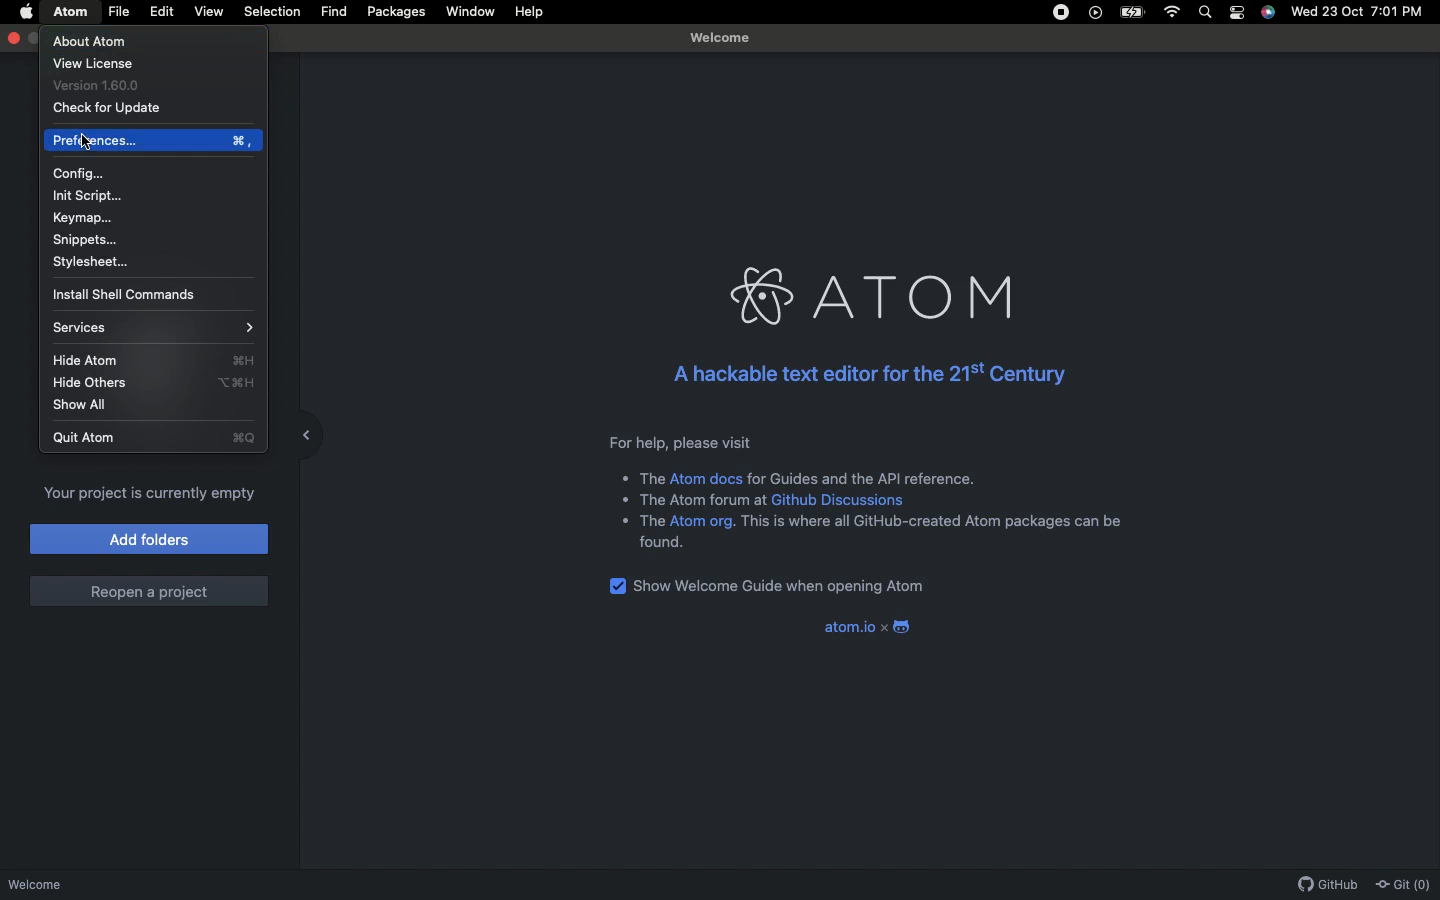  What do you see at coordinates (873, 537) in the screenshot?
I see `+ The Atom org. This is where all GitHub-created Atom packages can be
found.` at bounding box center [873, 537].